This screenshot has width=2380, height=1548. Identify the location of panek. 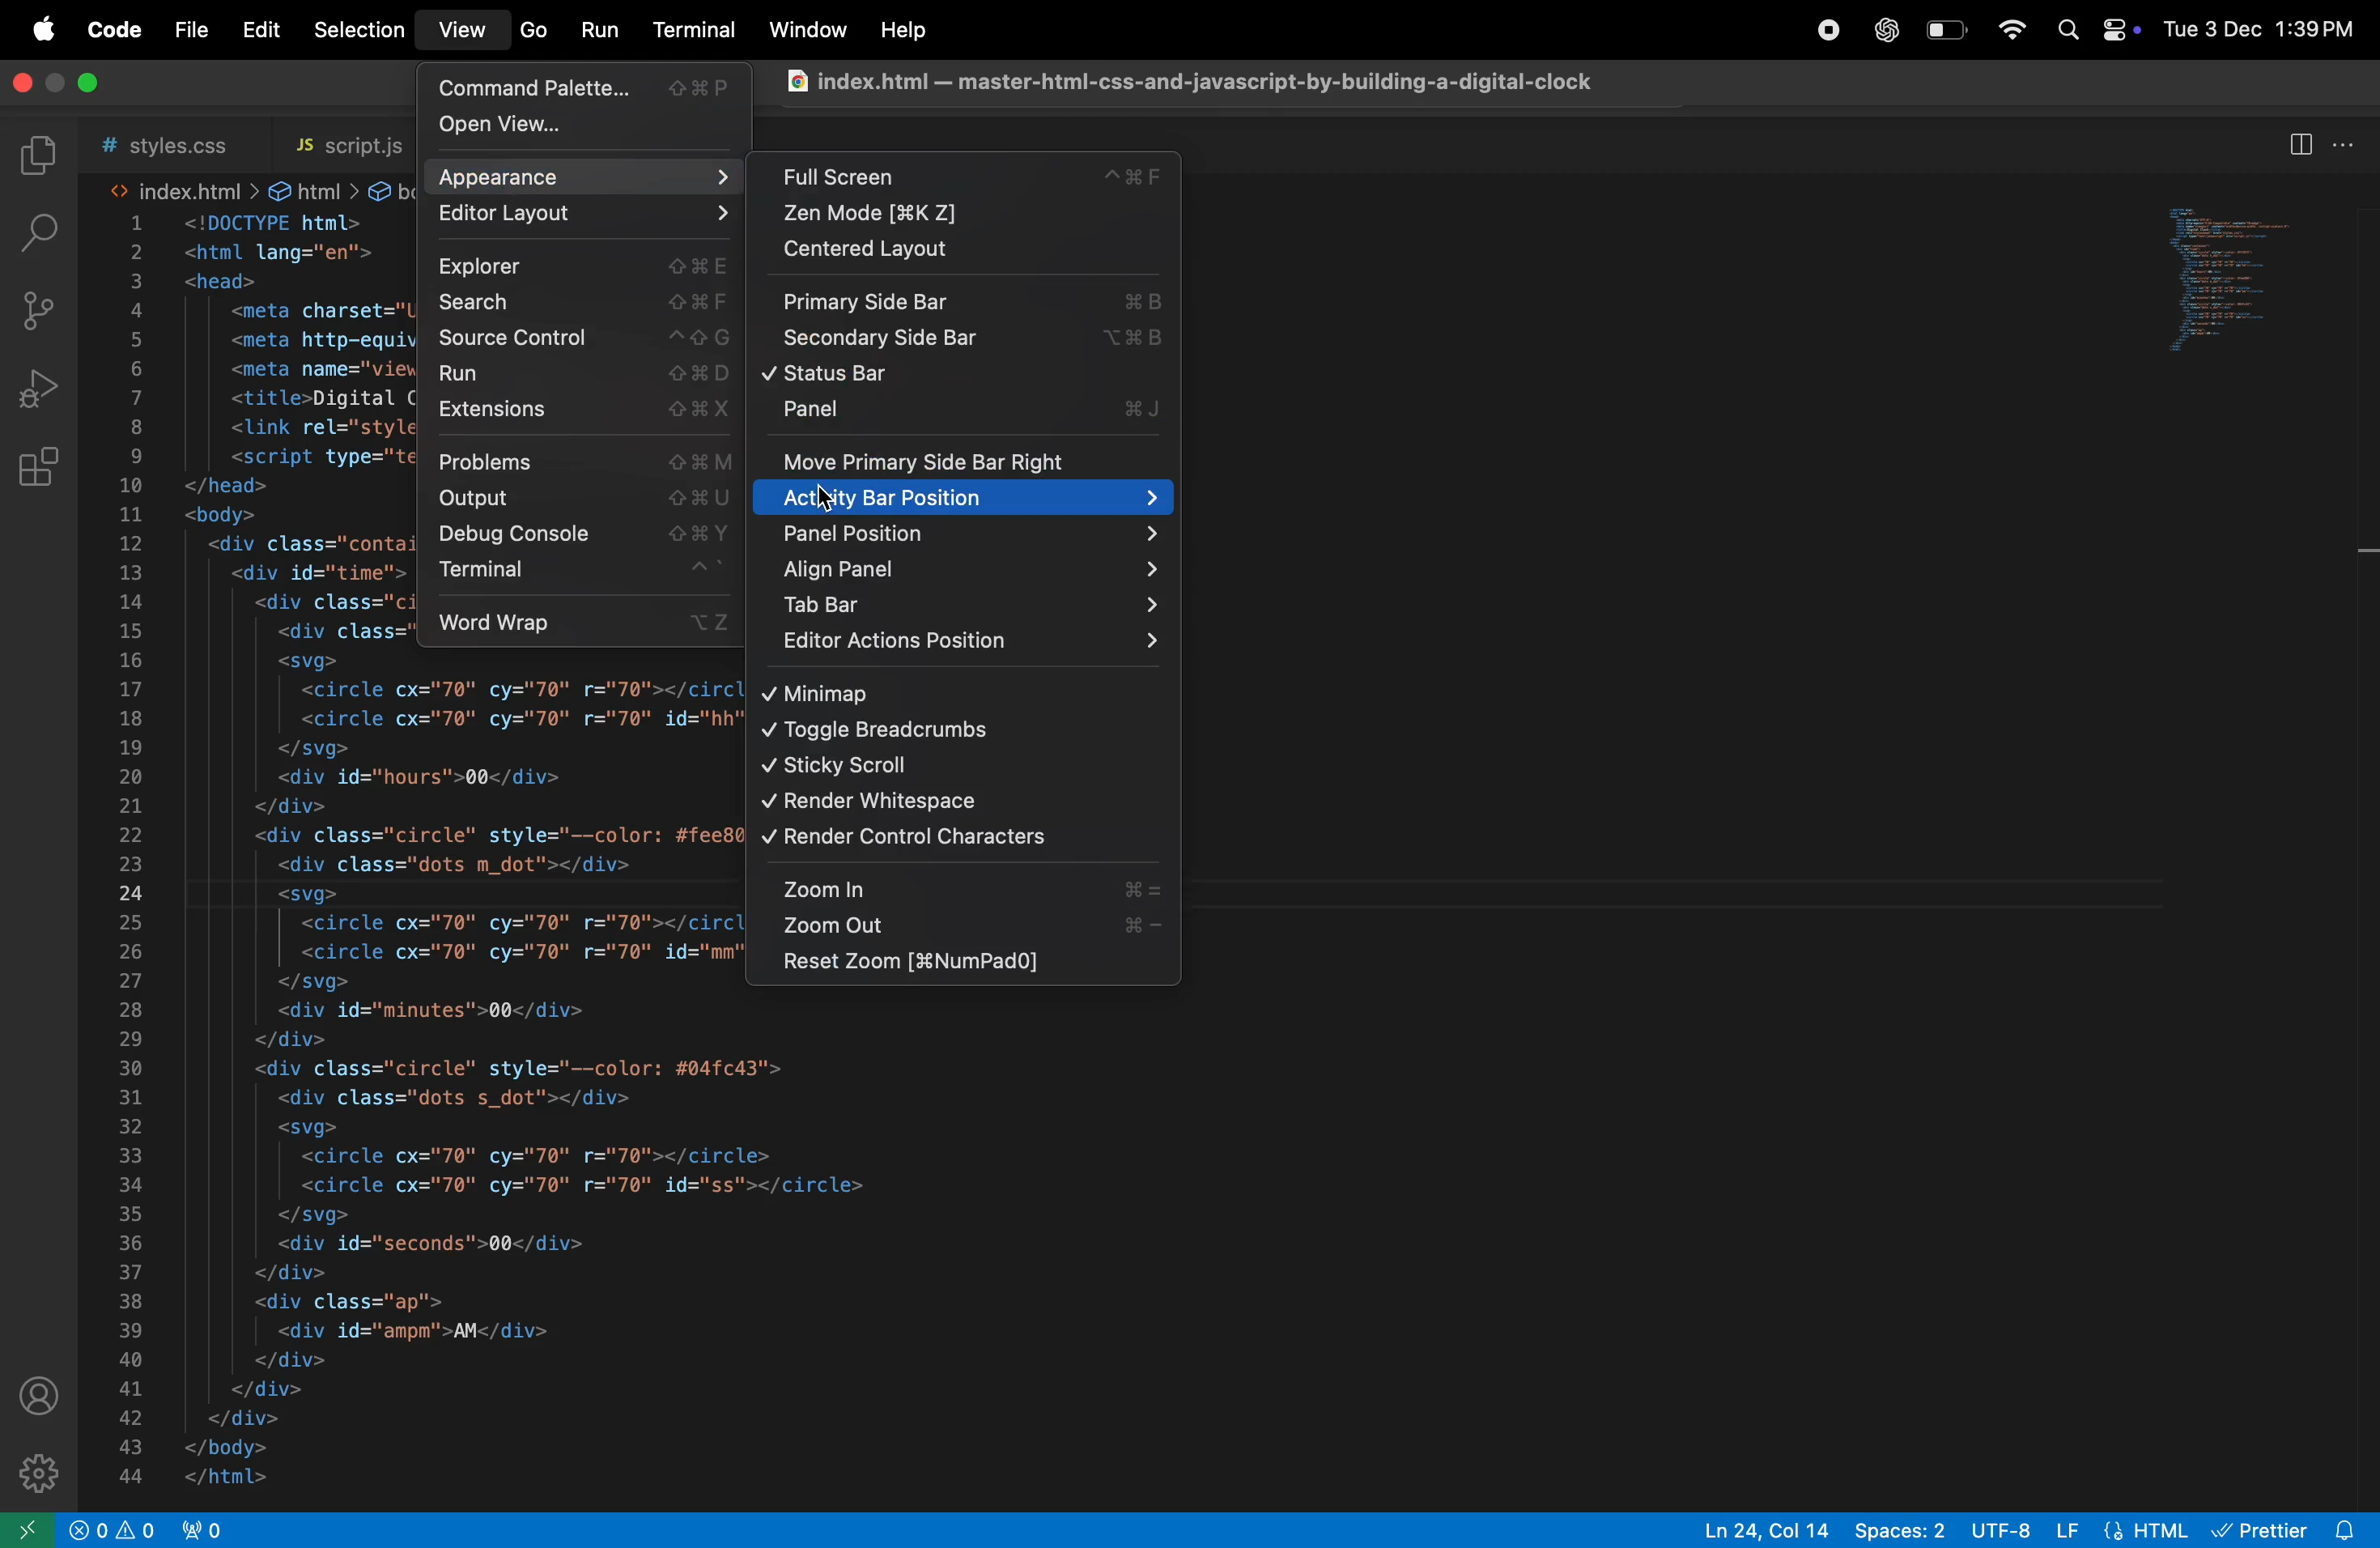
(972, 411).